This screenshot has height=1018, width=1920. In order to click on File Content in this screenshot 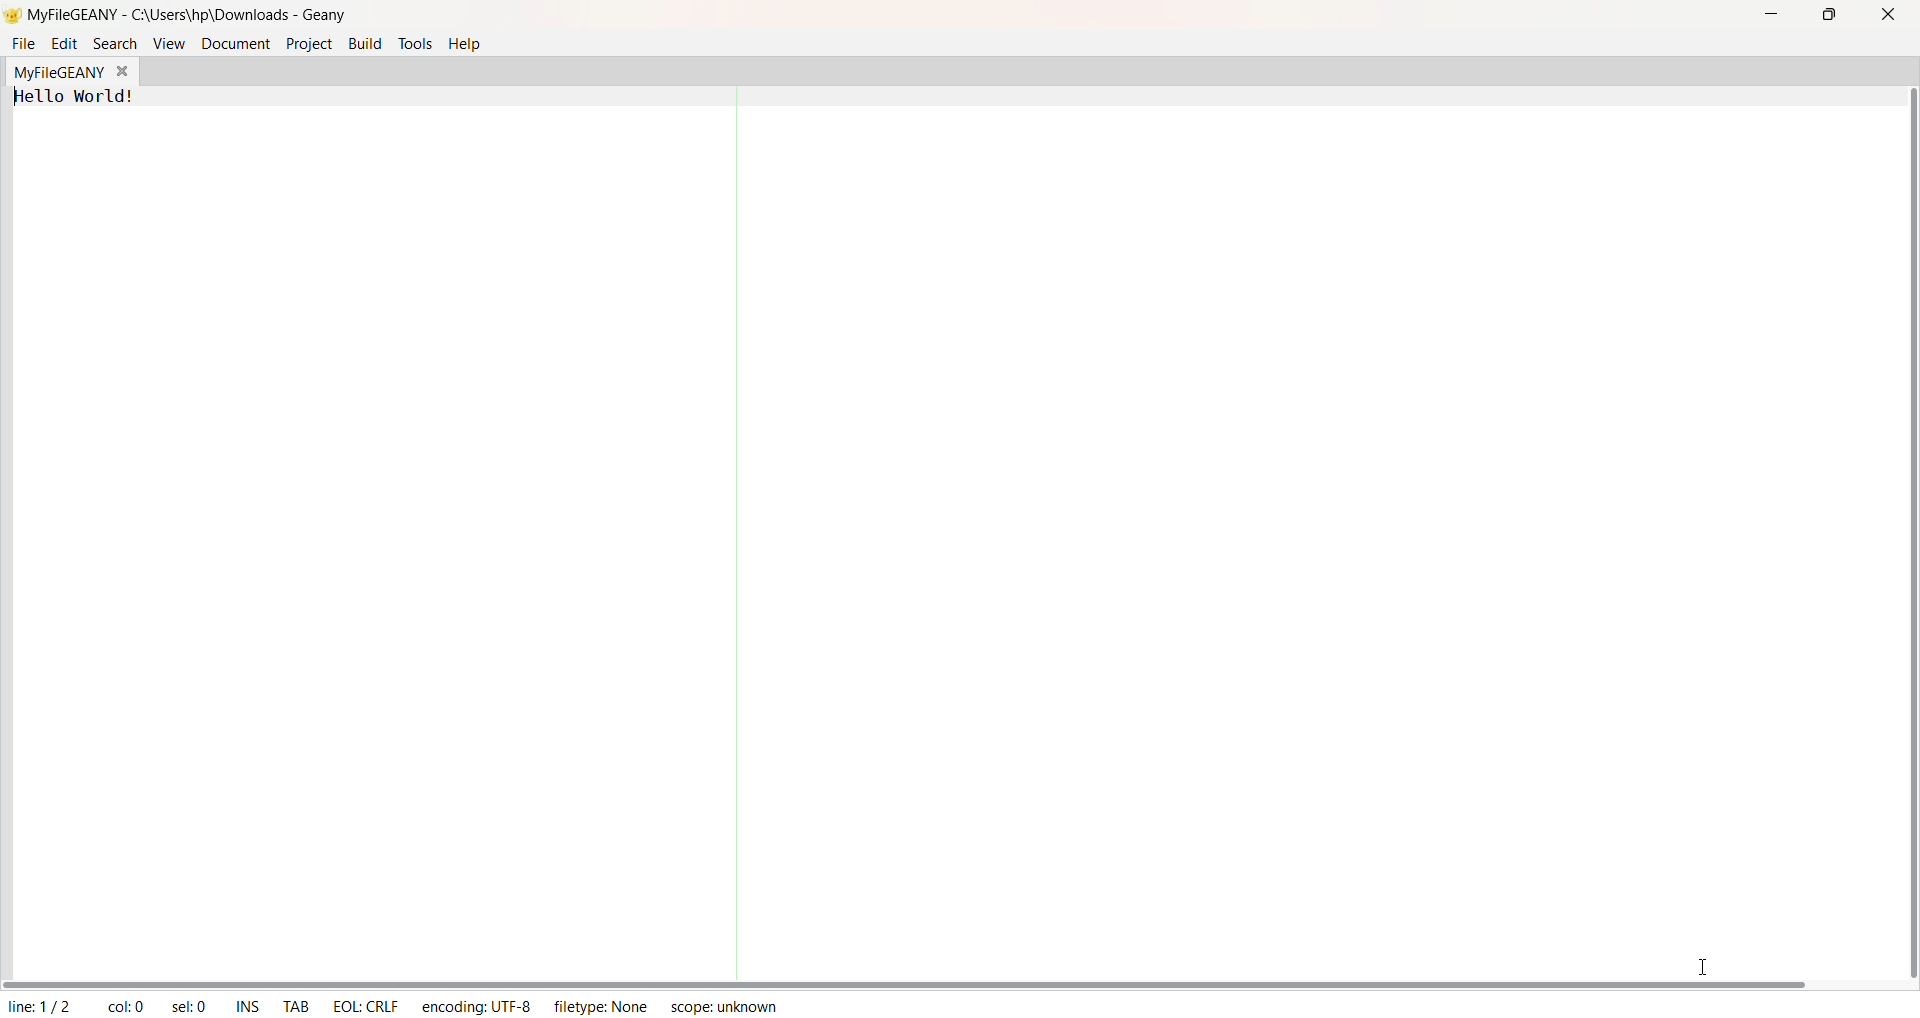, I will do `click(82, 98)`.